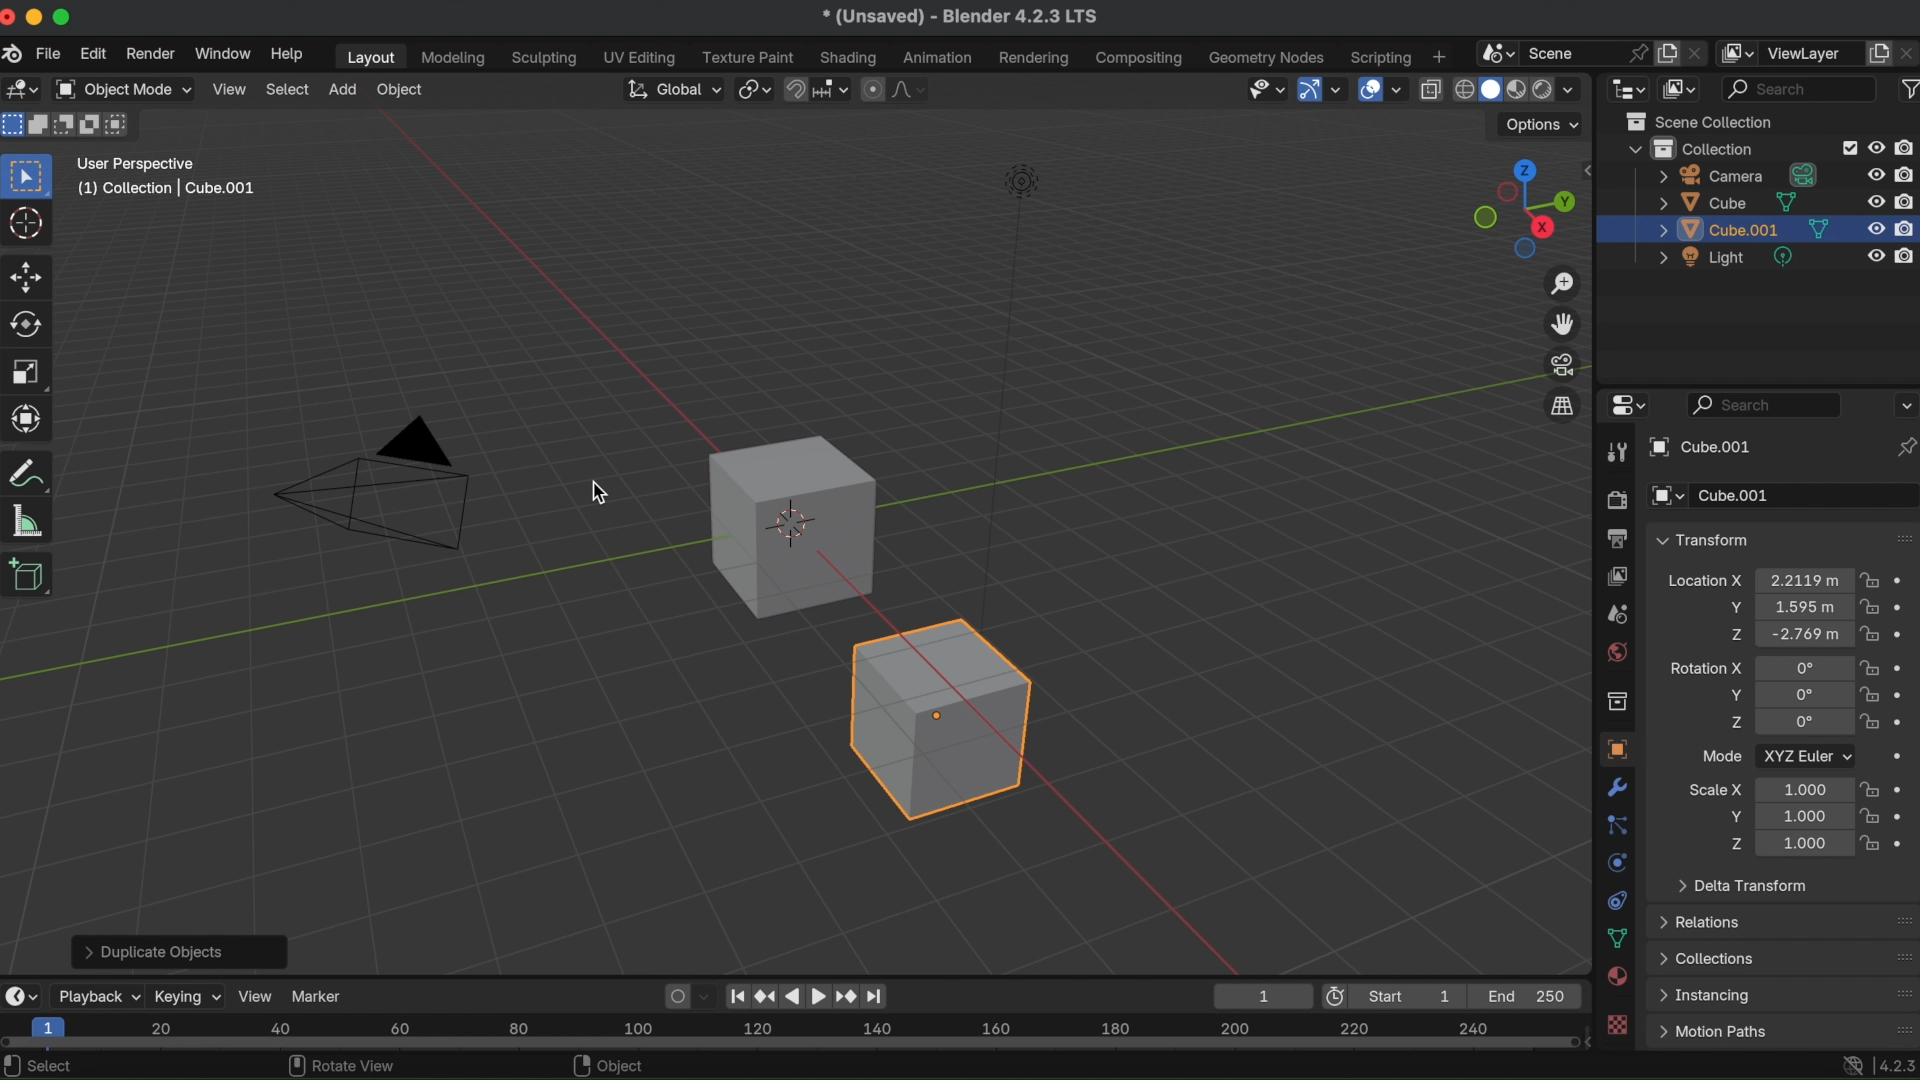 This screenshot has height=1080, width=1920. What do you see at coordinates (1874, 202) in the screenshot?
I see `hide in viewport` at bounding box center [1874, 202].